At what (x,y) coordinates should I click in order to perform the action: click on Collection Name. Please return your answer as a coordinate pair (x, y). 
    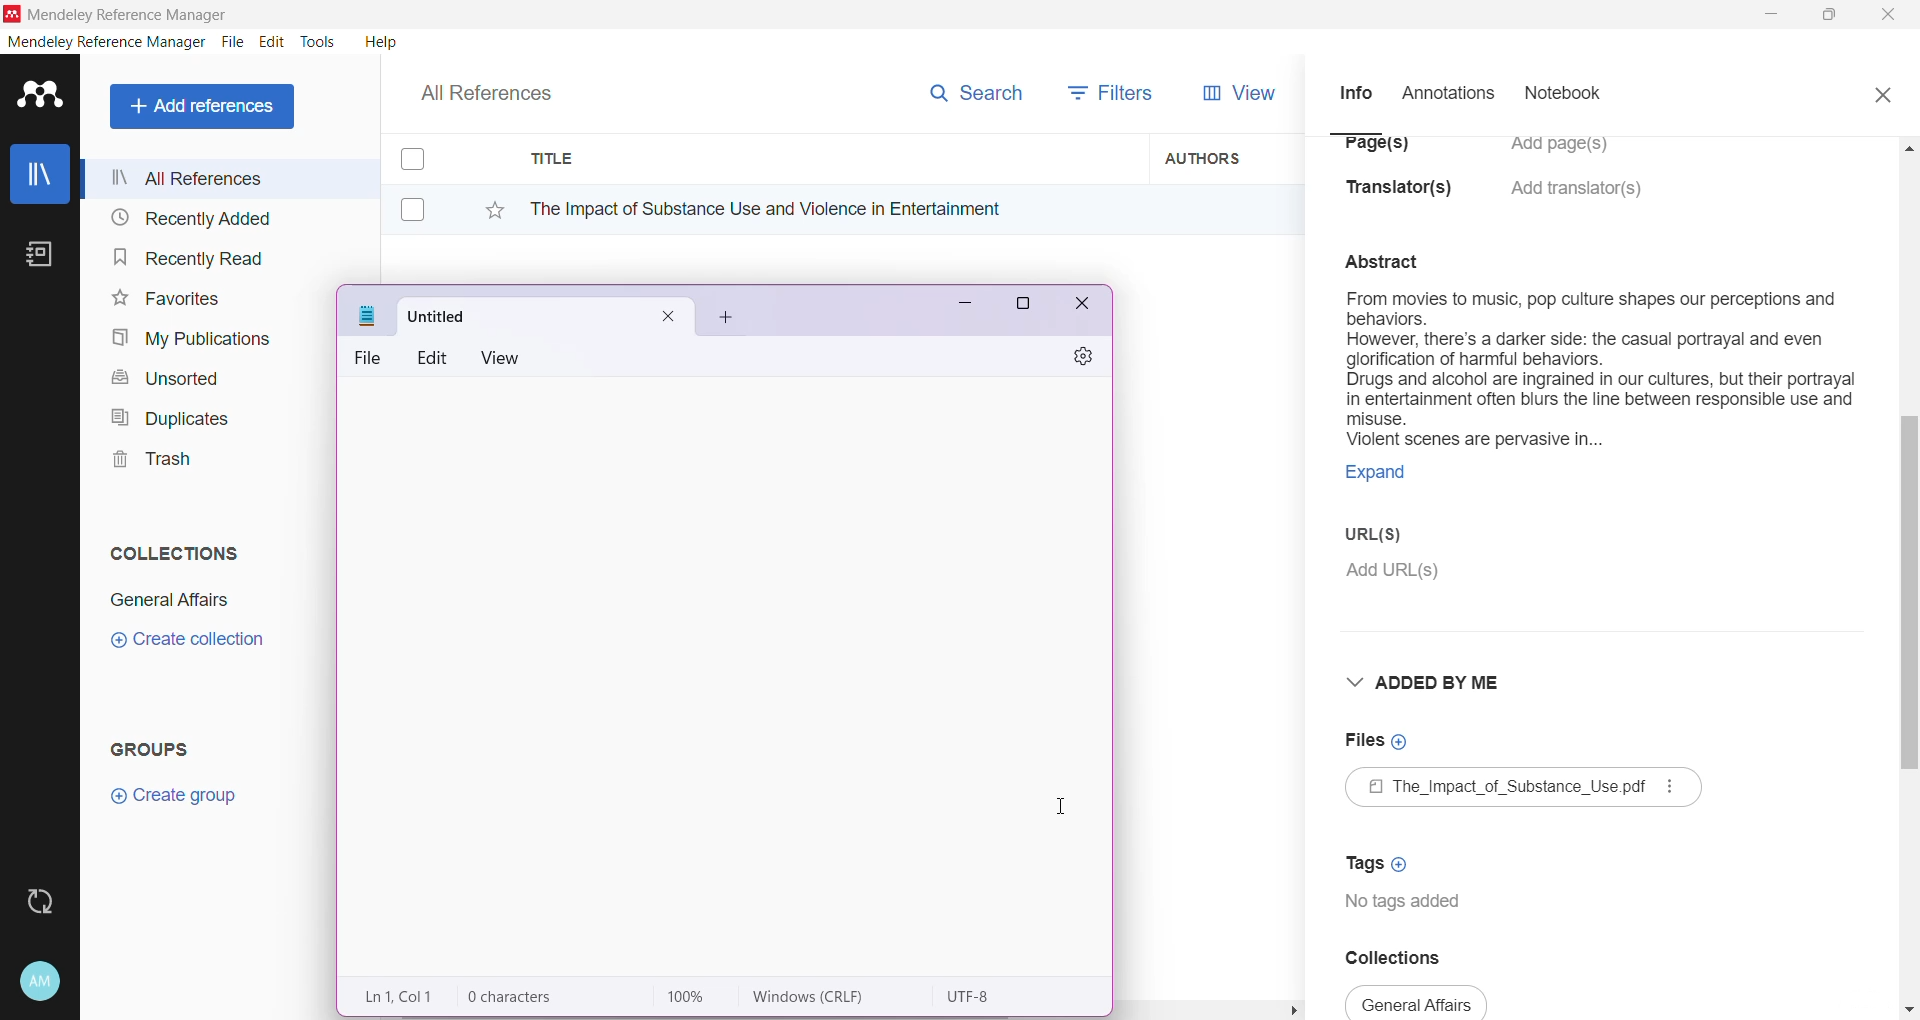
    Looking at the image, I should click on (166, 600).